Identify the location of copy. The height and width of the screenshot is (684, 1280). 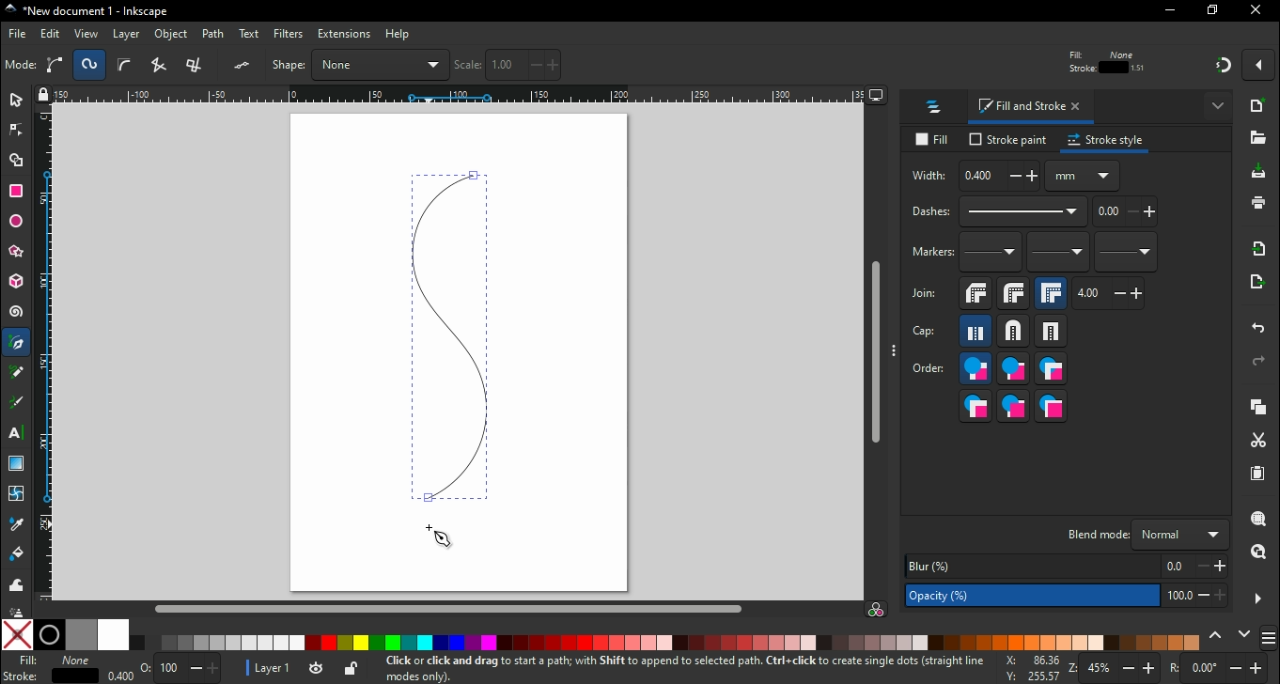
(1263, 409).